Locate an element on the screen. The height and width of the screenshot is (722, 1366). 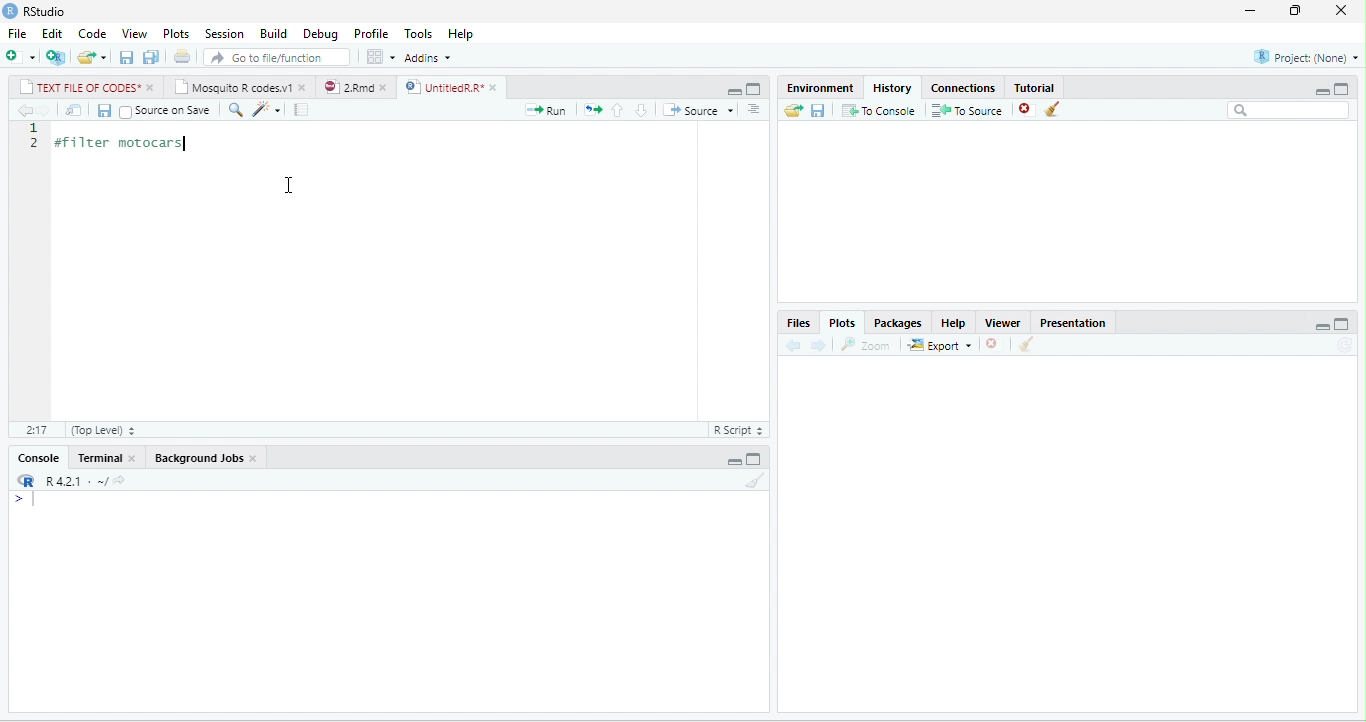
Environment is located at coordinates (820, 88).